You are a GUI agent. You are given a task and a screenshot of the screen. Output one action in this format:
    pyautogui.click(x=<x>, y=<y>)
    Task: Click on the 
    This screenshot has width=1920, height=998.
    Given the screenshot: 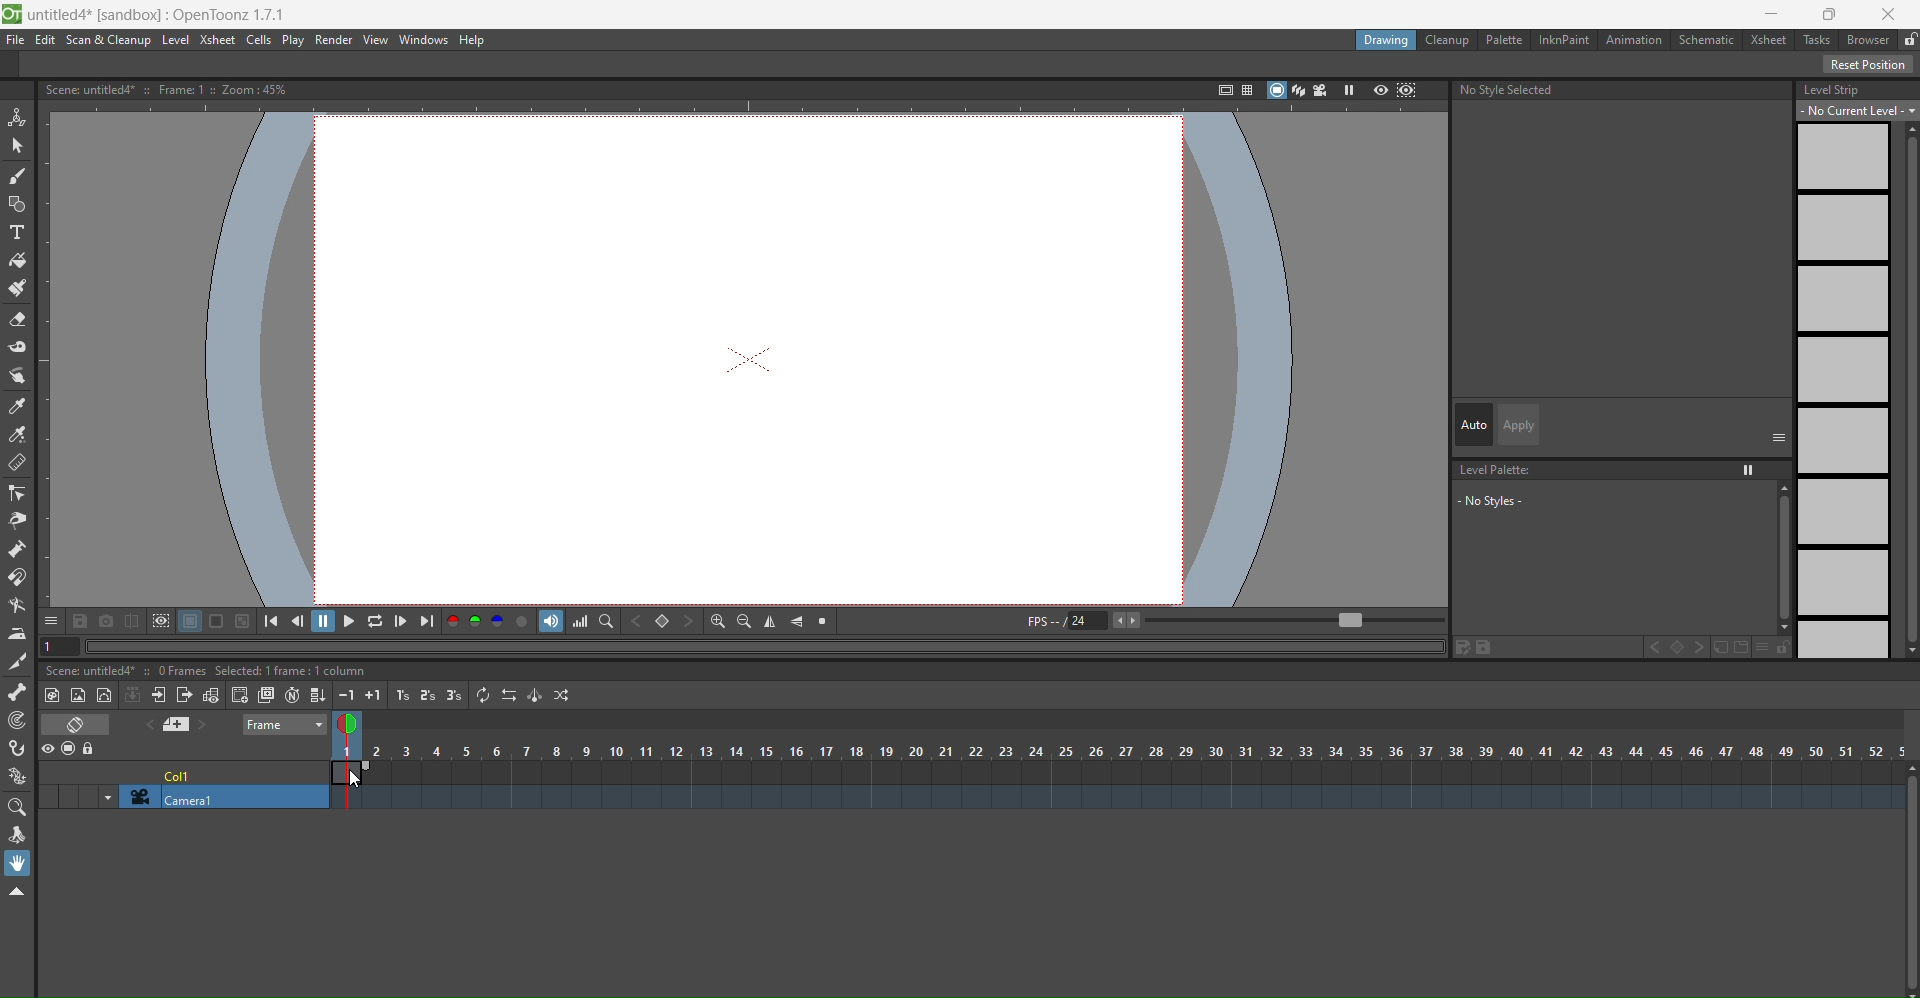 What is the action you would take?
    pyautogui.click(x=71, y=747)
    